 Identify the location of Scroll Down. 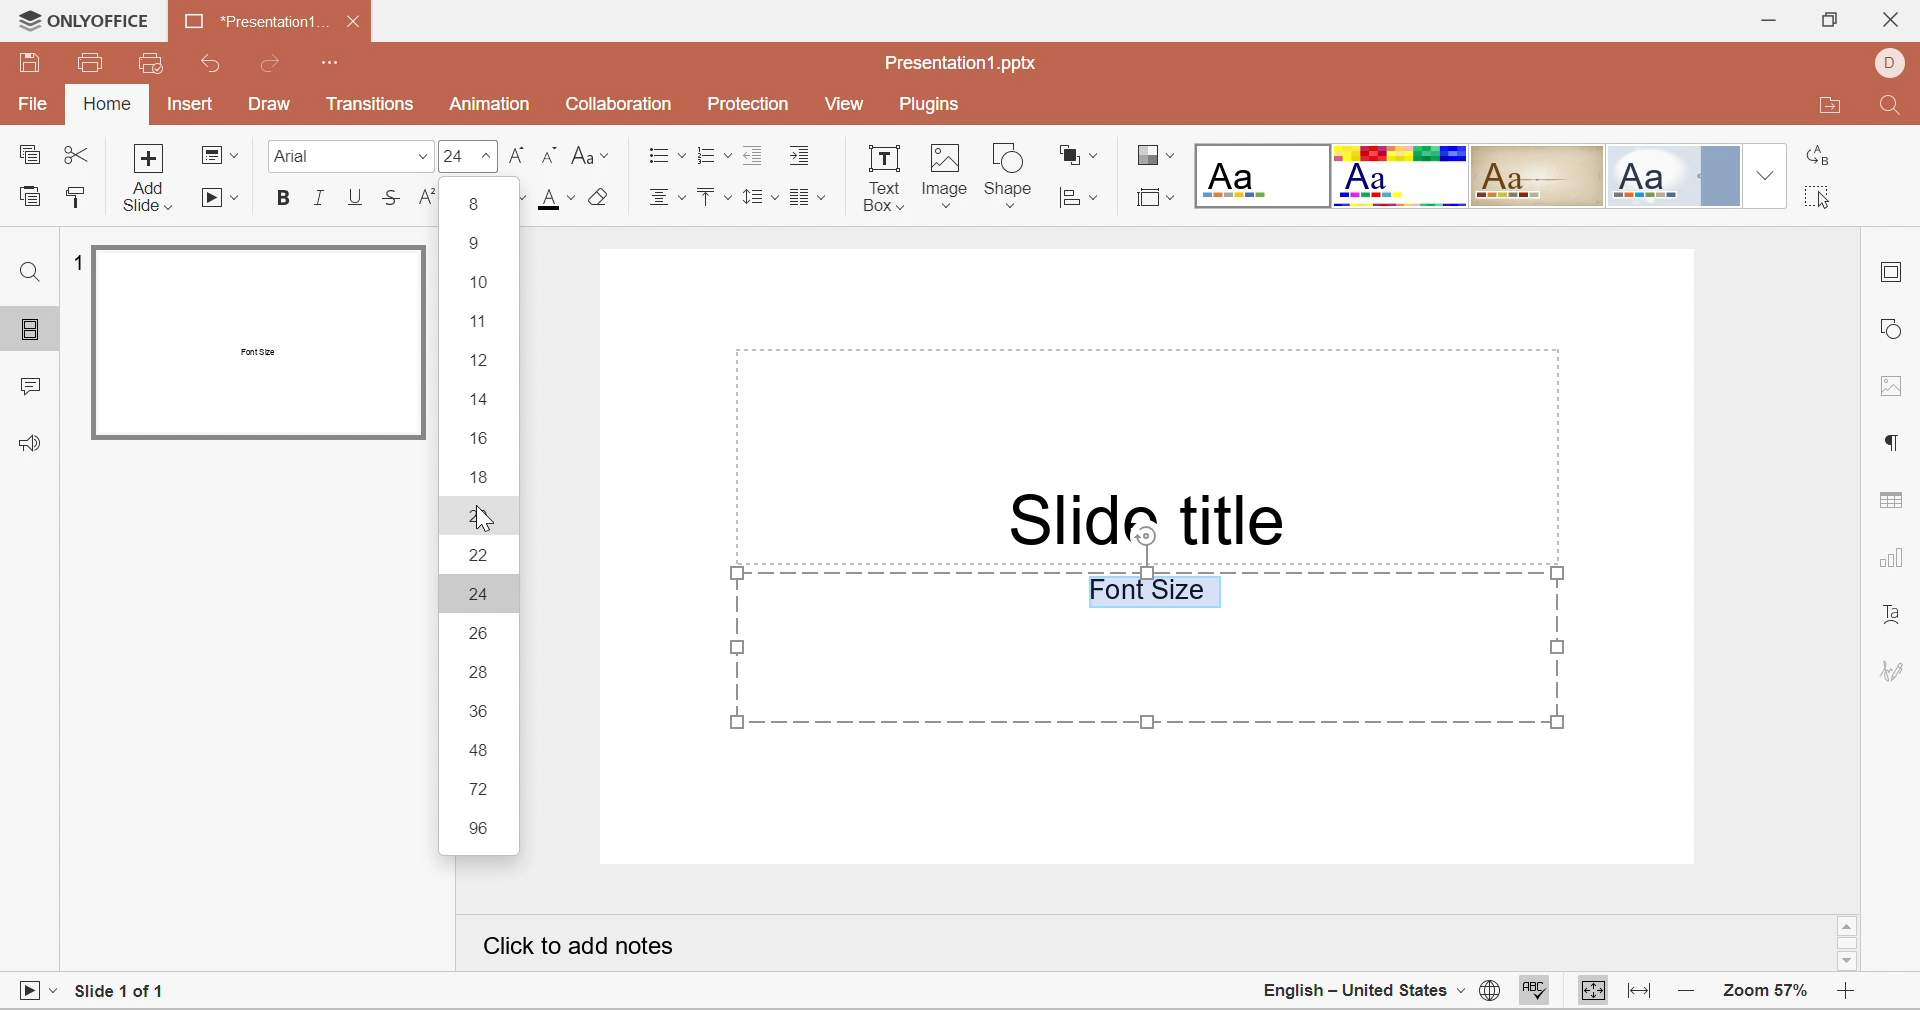
(1851, 962).